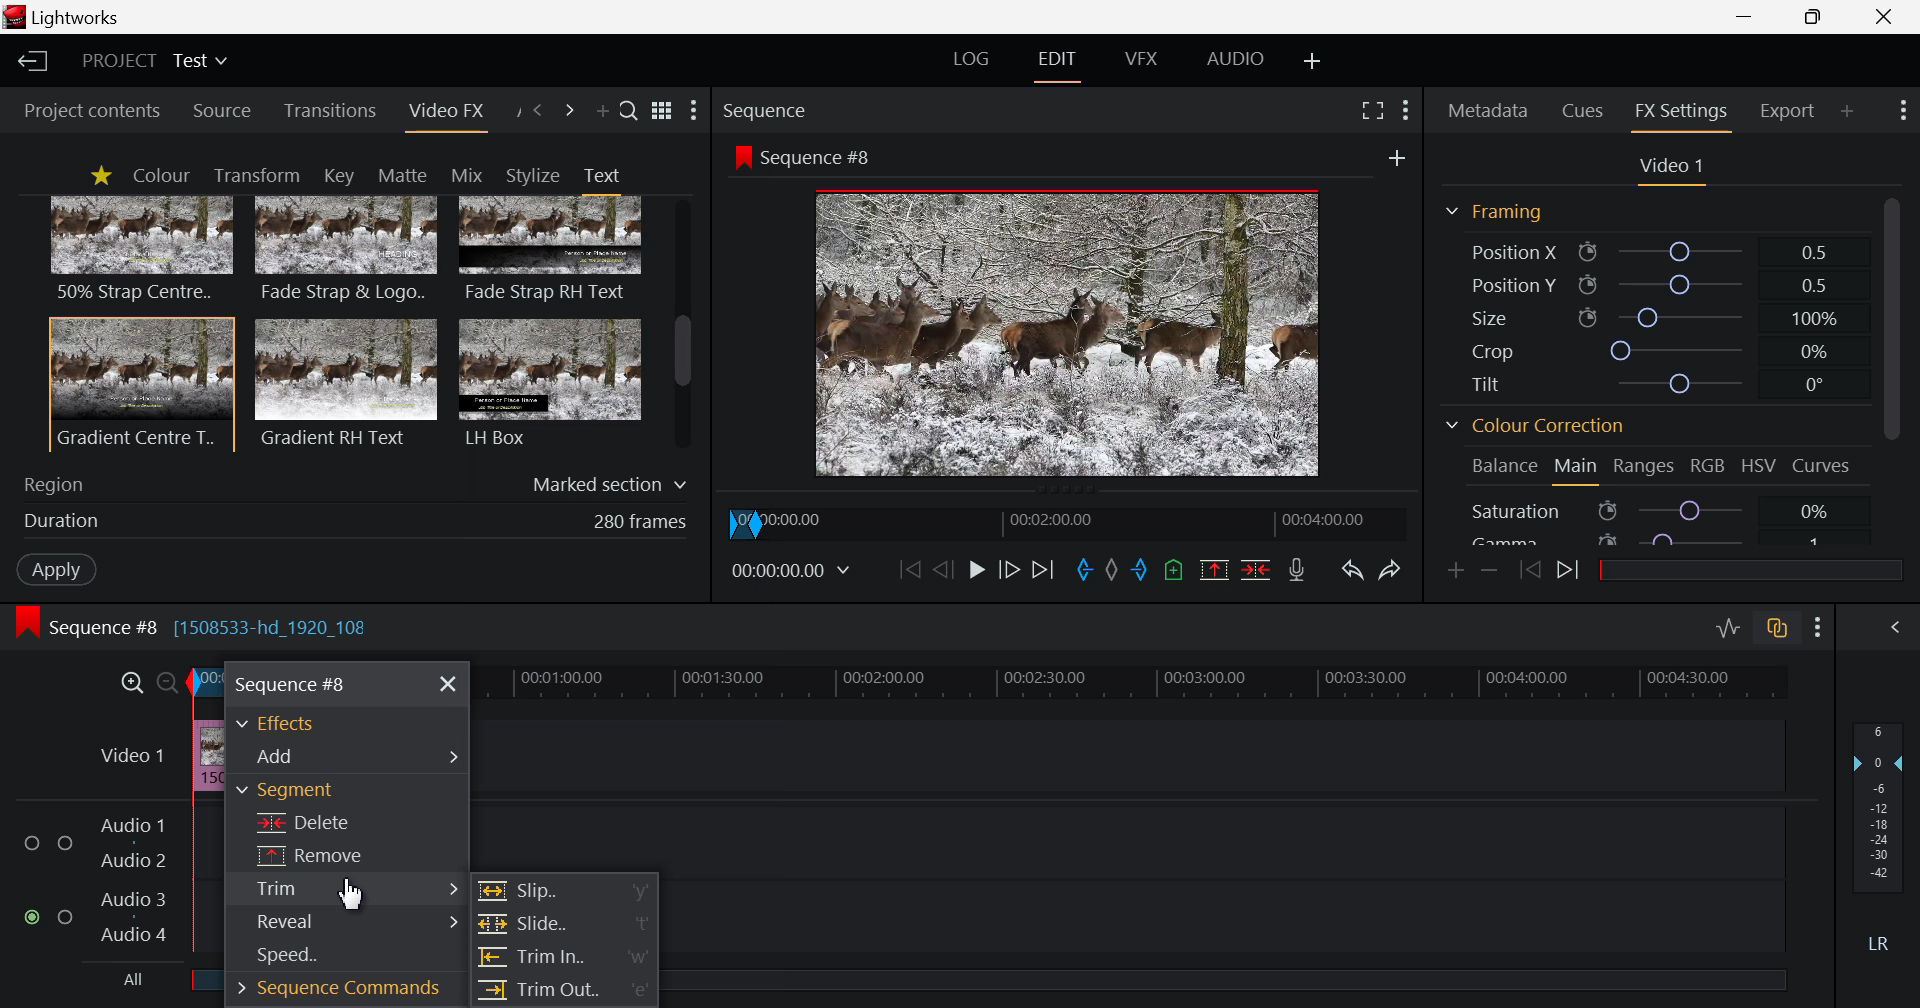  What do you see at coordinates (1542, 429) in the screenshot?
I see `Colour Correction` at bounding box center [1542, 429].